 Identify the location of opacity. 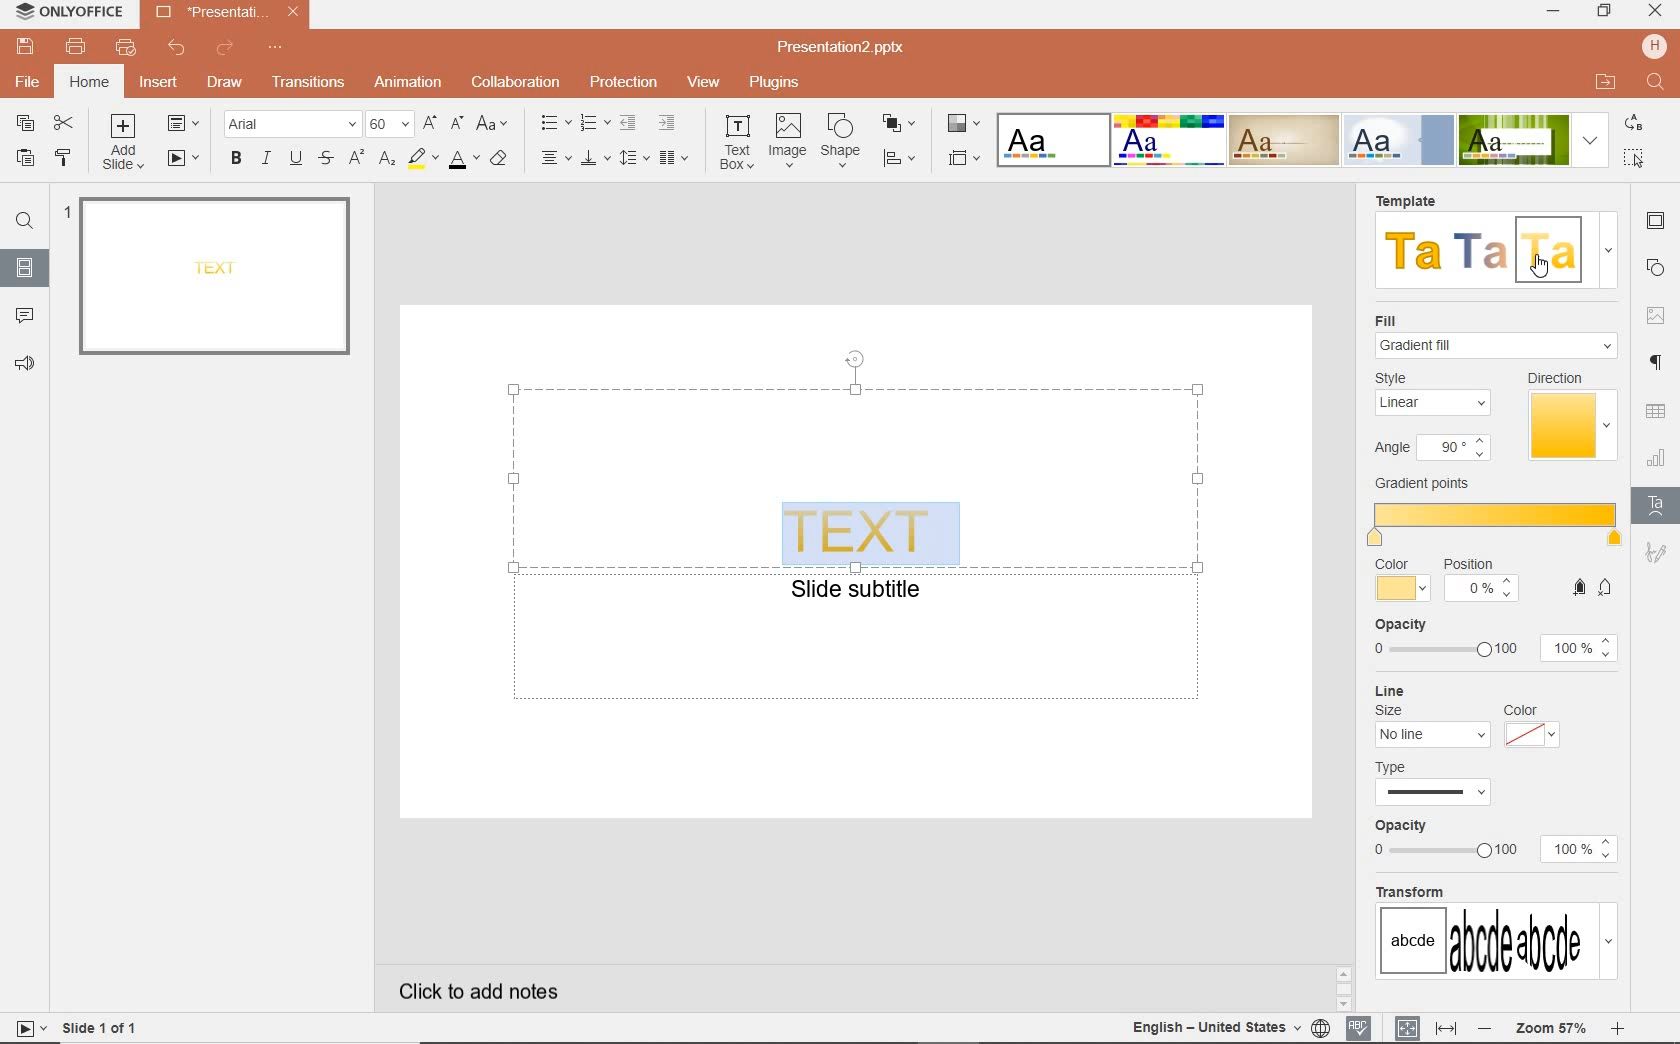
(1403, 619).